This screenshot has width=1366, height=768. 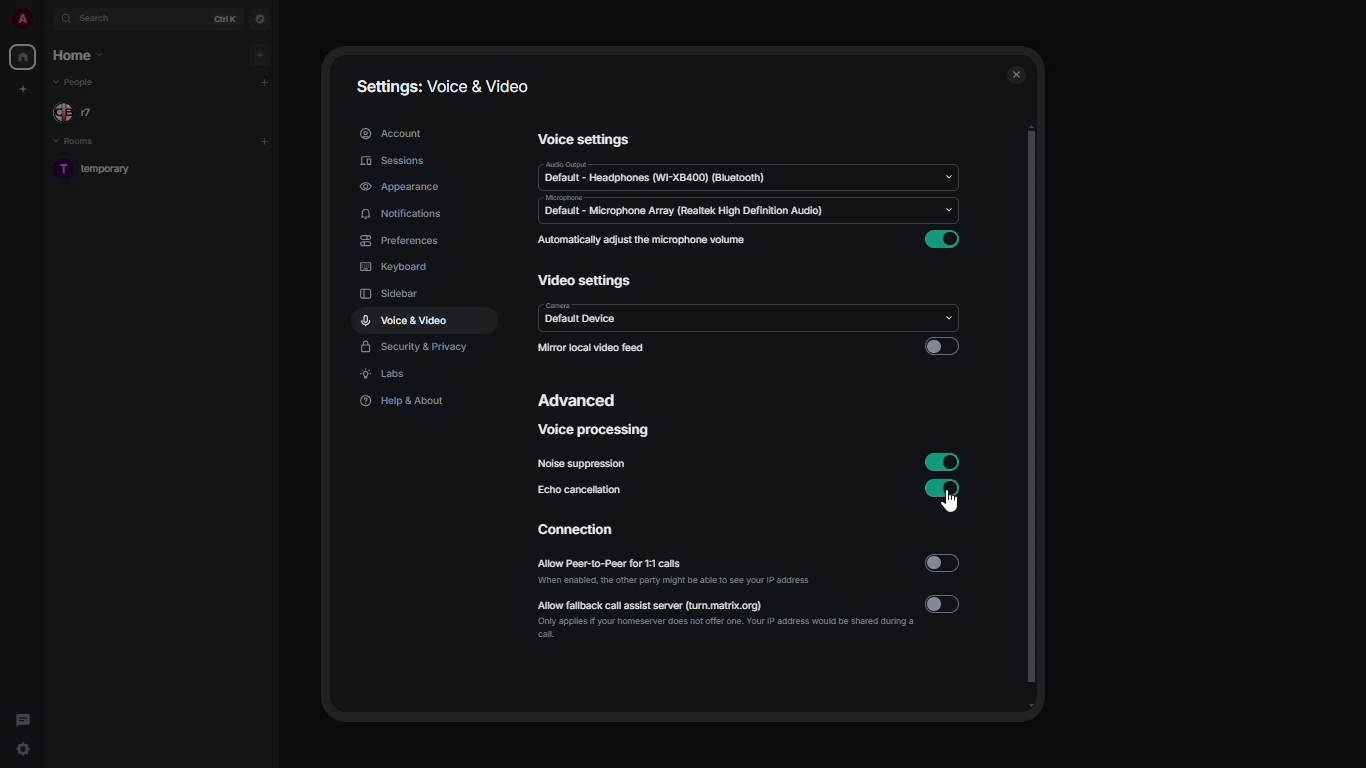 I want to click on settings: voice & video, so click(x=440, y=85).